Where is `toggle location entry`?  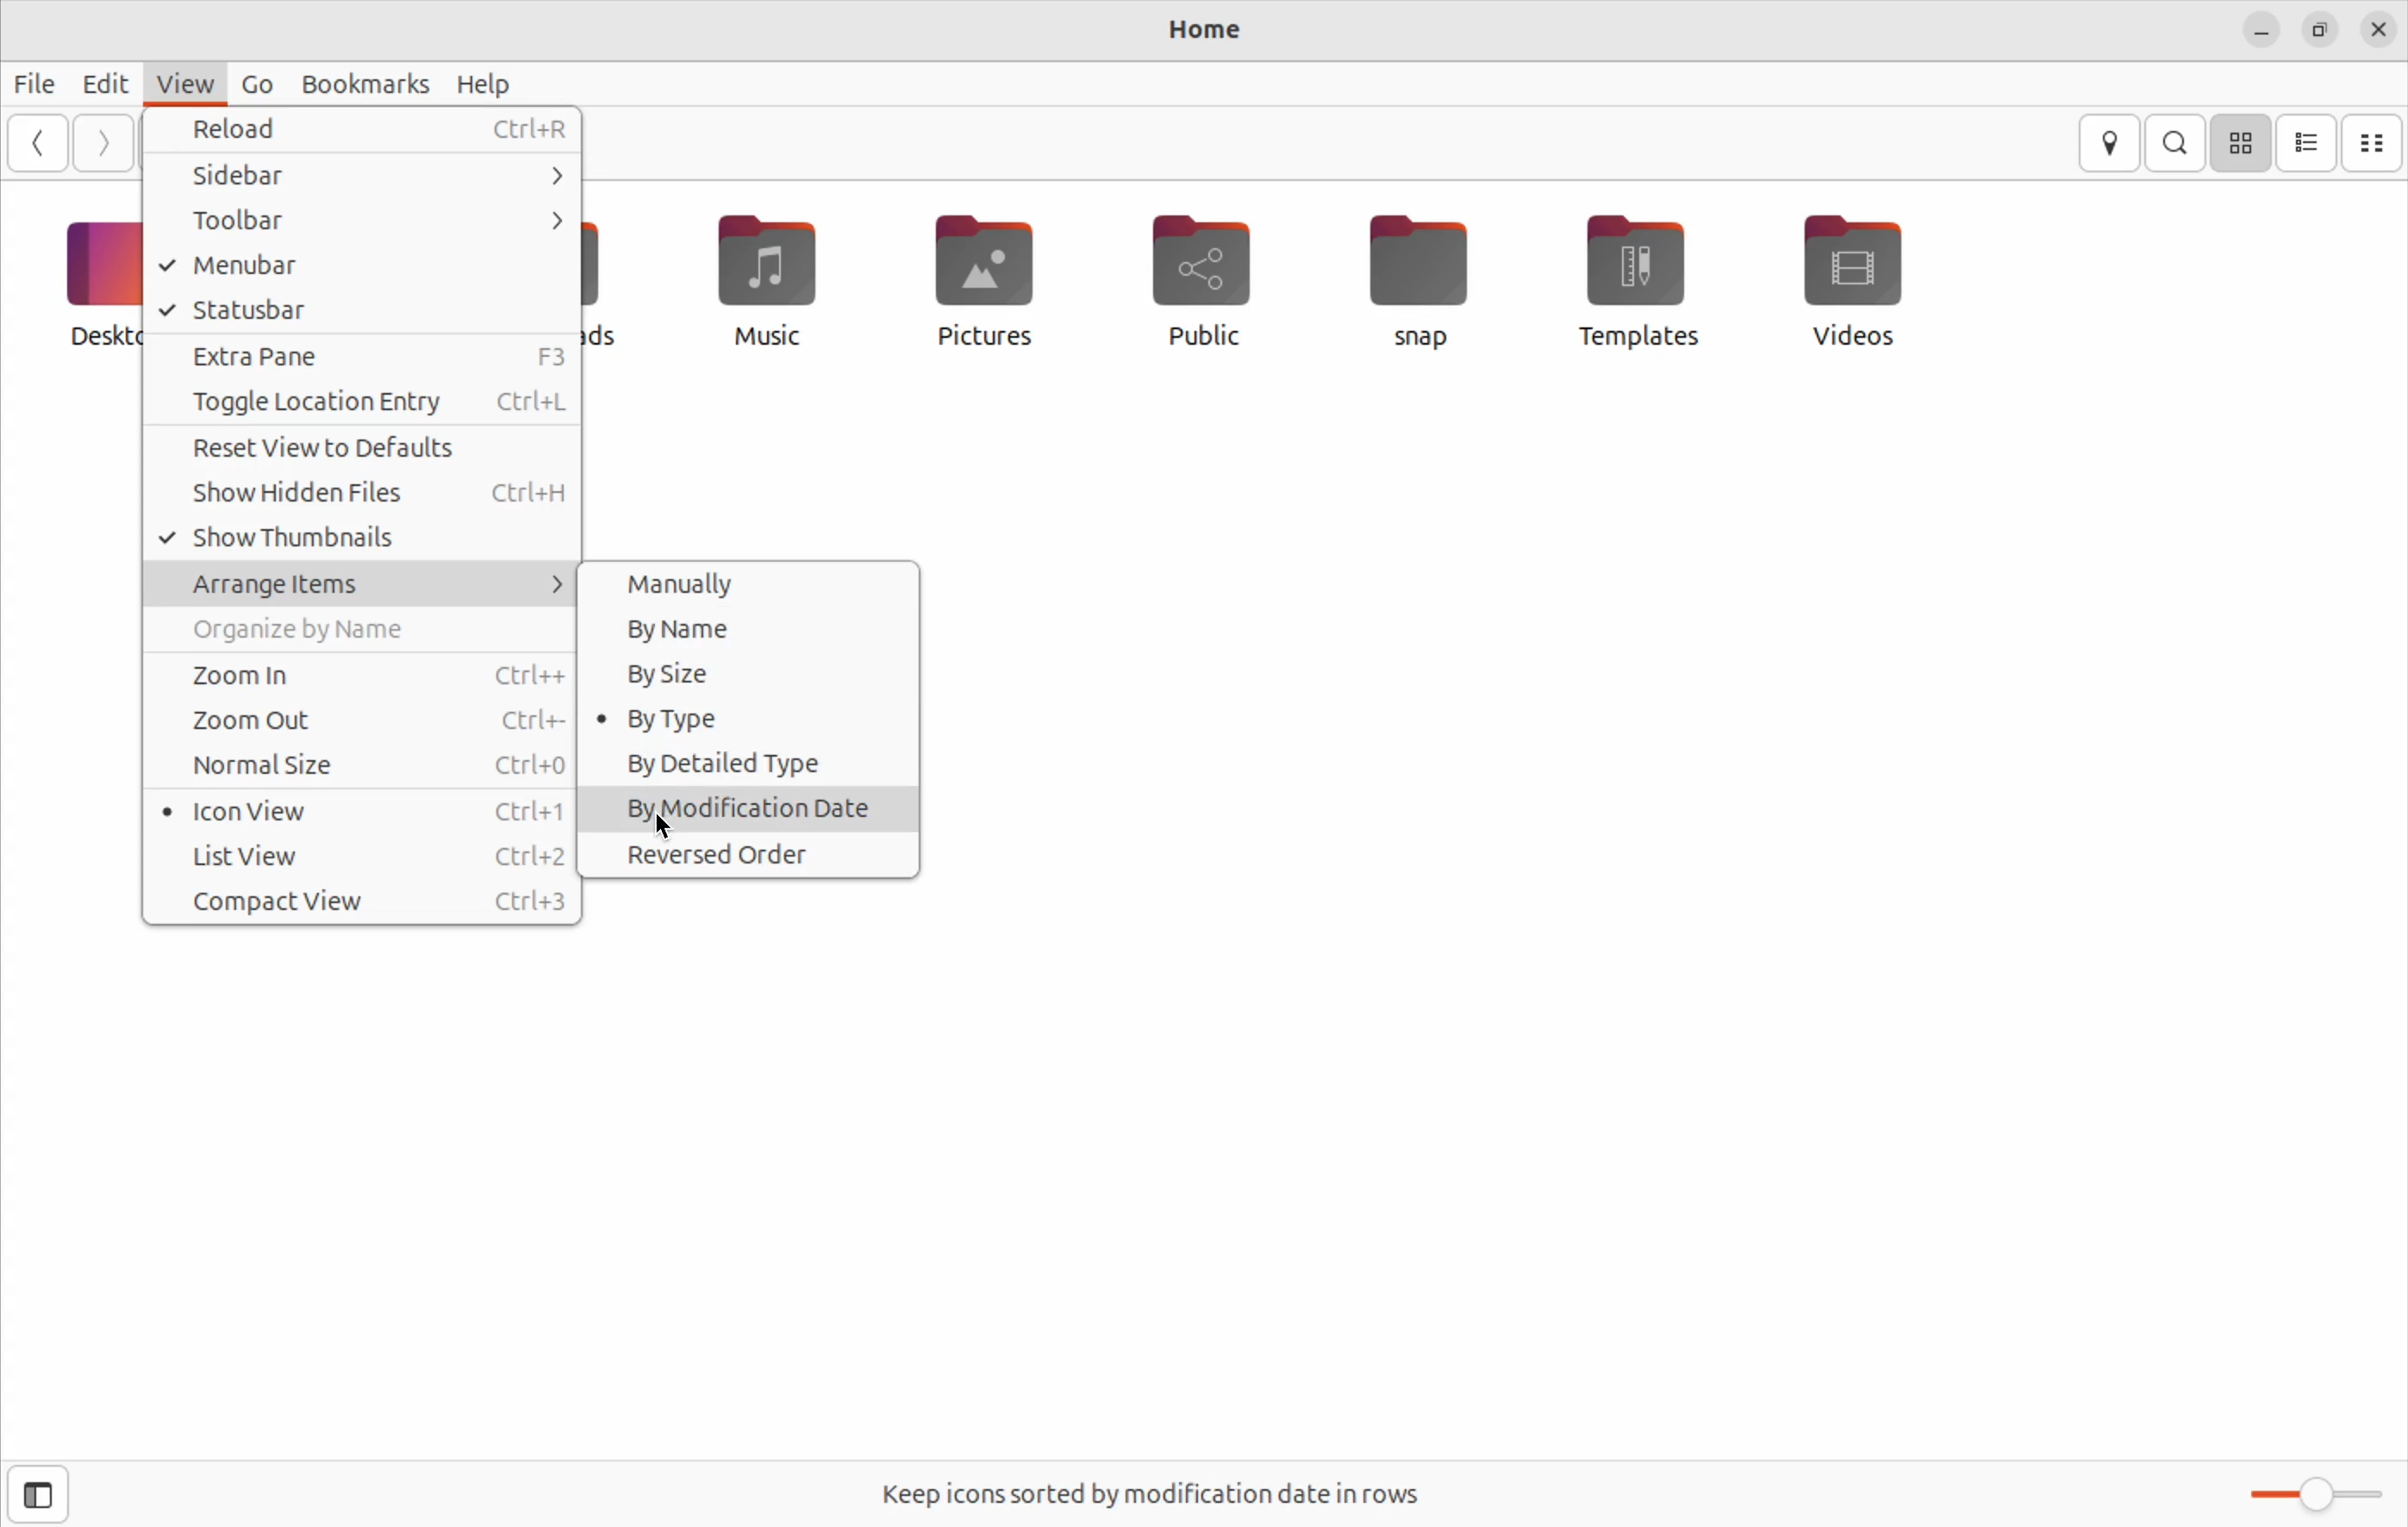 toggle location entry is located at coordinates (365, 404).